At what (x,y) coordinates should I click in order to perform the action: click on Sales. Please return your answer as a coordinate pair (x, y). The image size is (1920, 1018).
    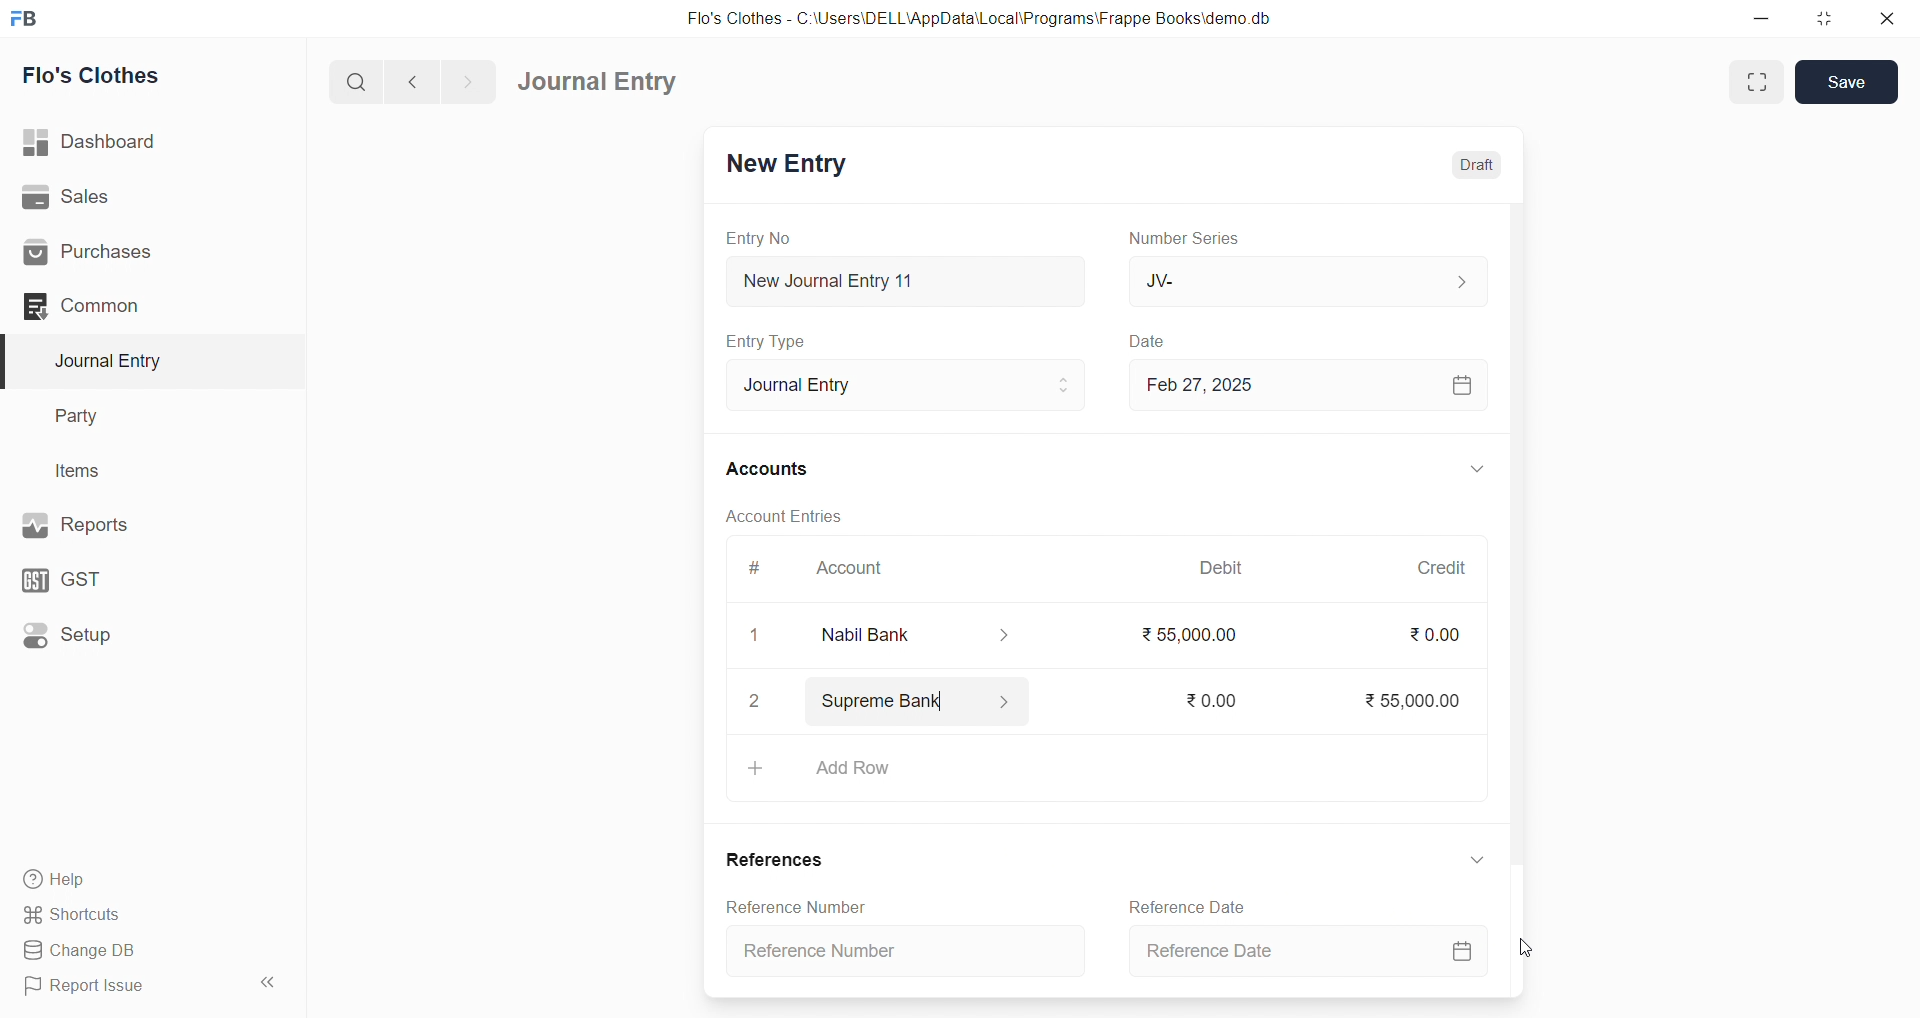
    Looking at the image, I should click on (119, 196).